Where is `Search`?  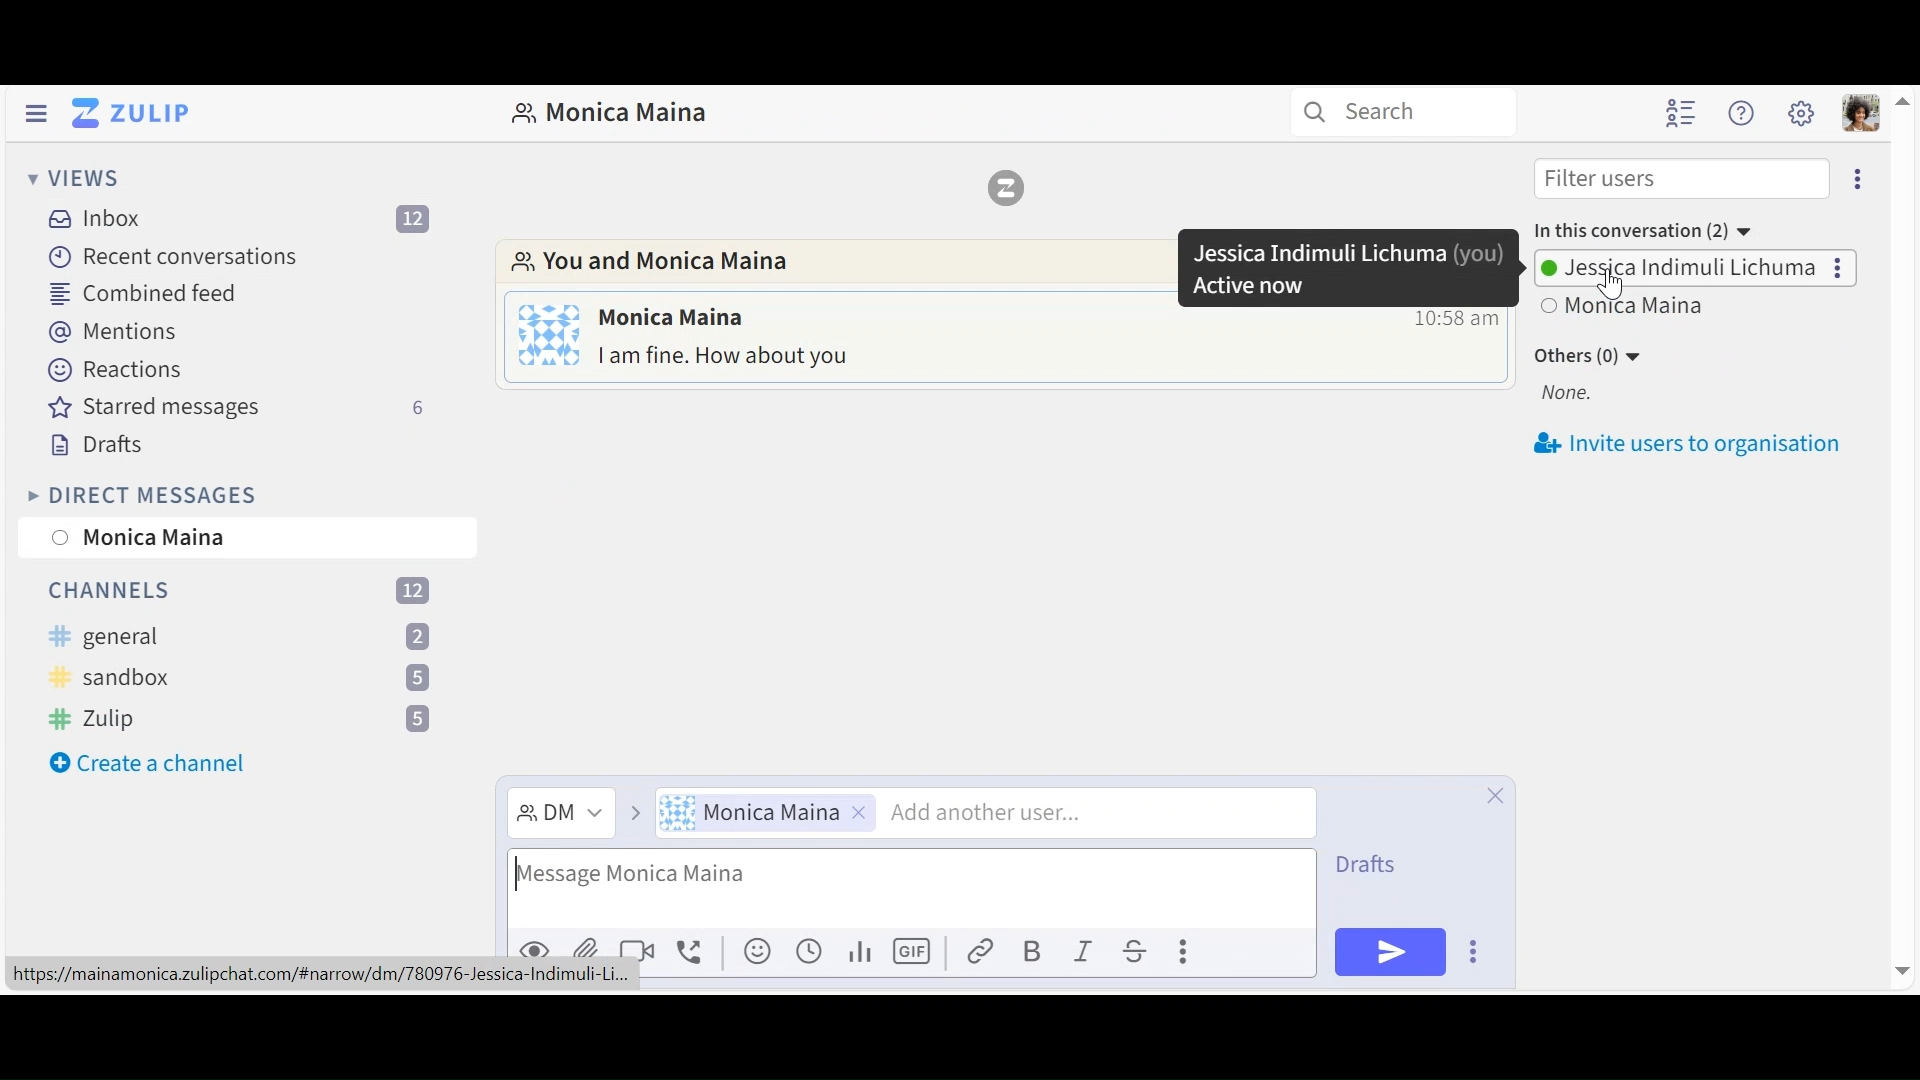
Search is located at coordinates (1400, 110).